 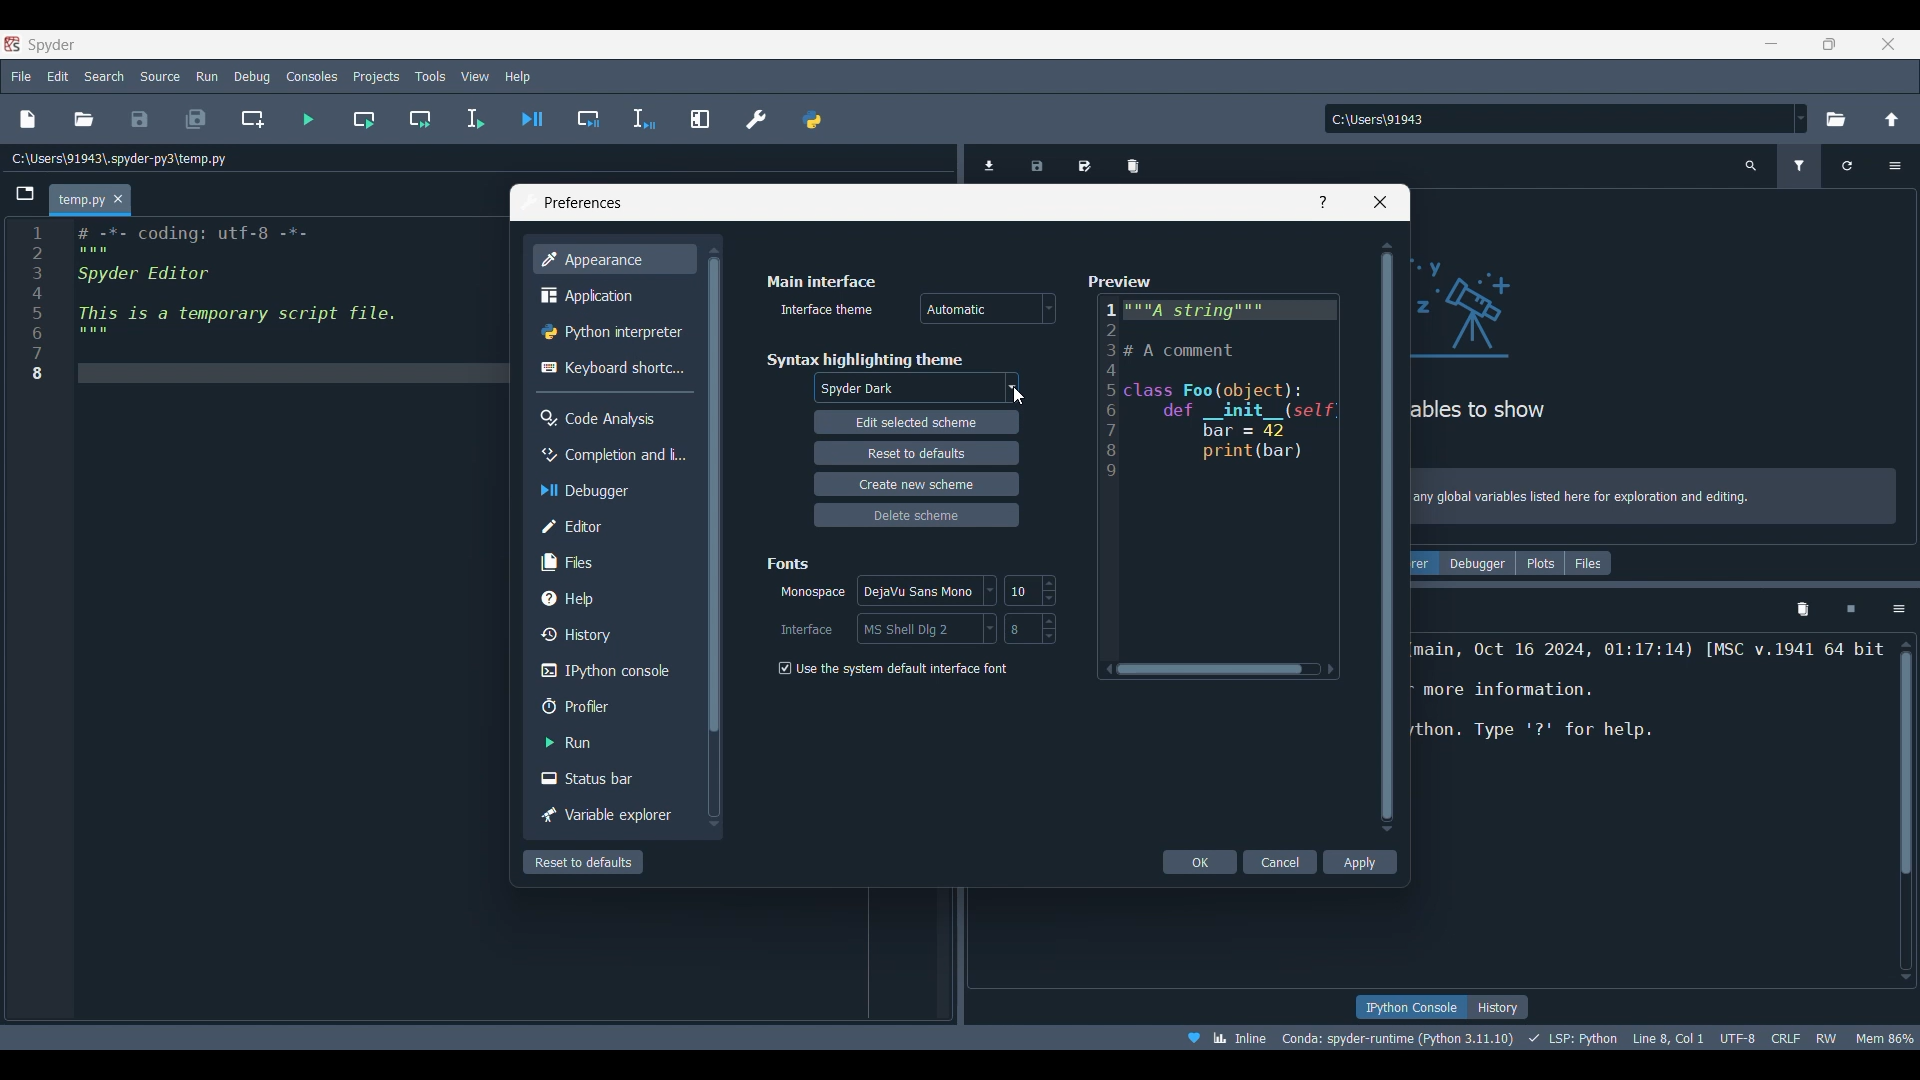 I want to click on font size, so click(x=1028, y=590).